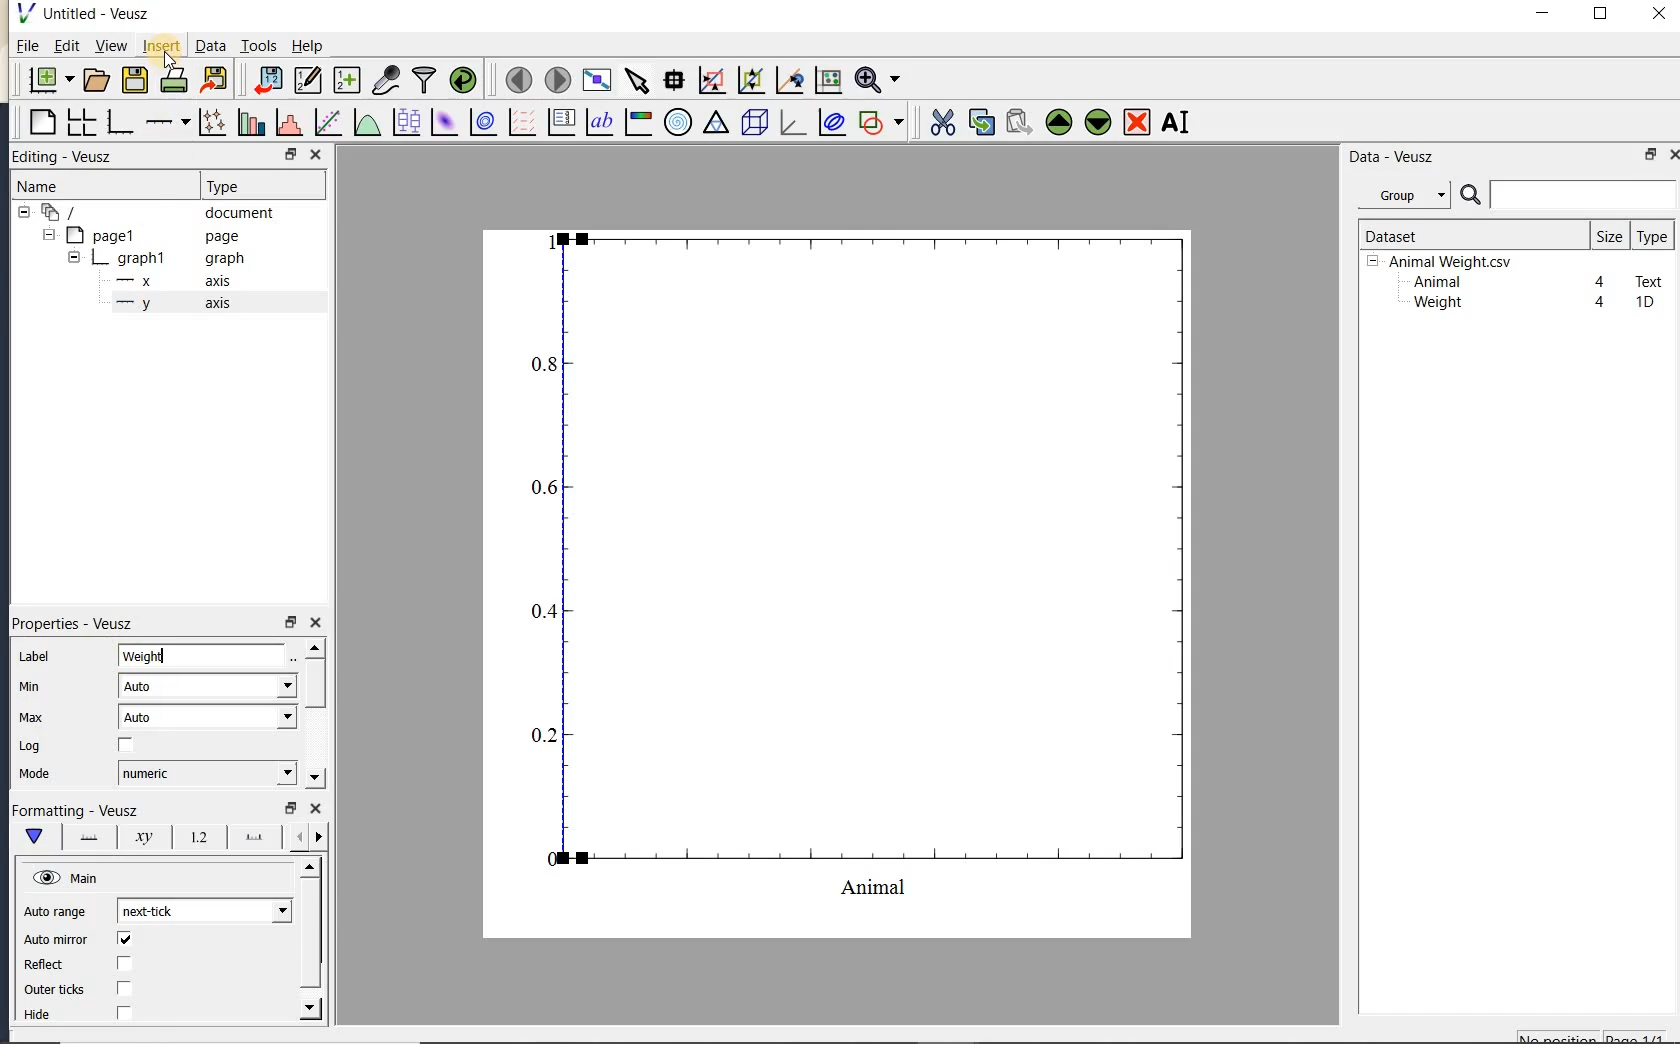 Image resolution: width=1680 pixels, height=1044 pixels. Describe the element at coordinates (287, 151) in the screenshot. I see `RESTORE` at that location.